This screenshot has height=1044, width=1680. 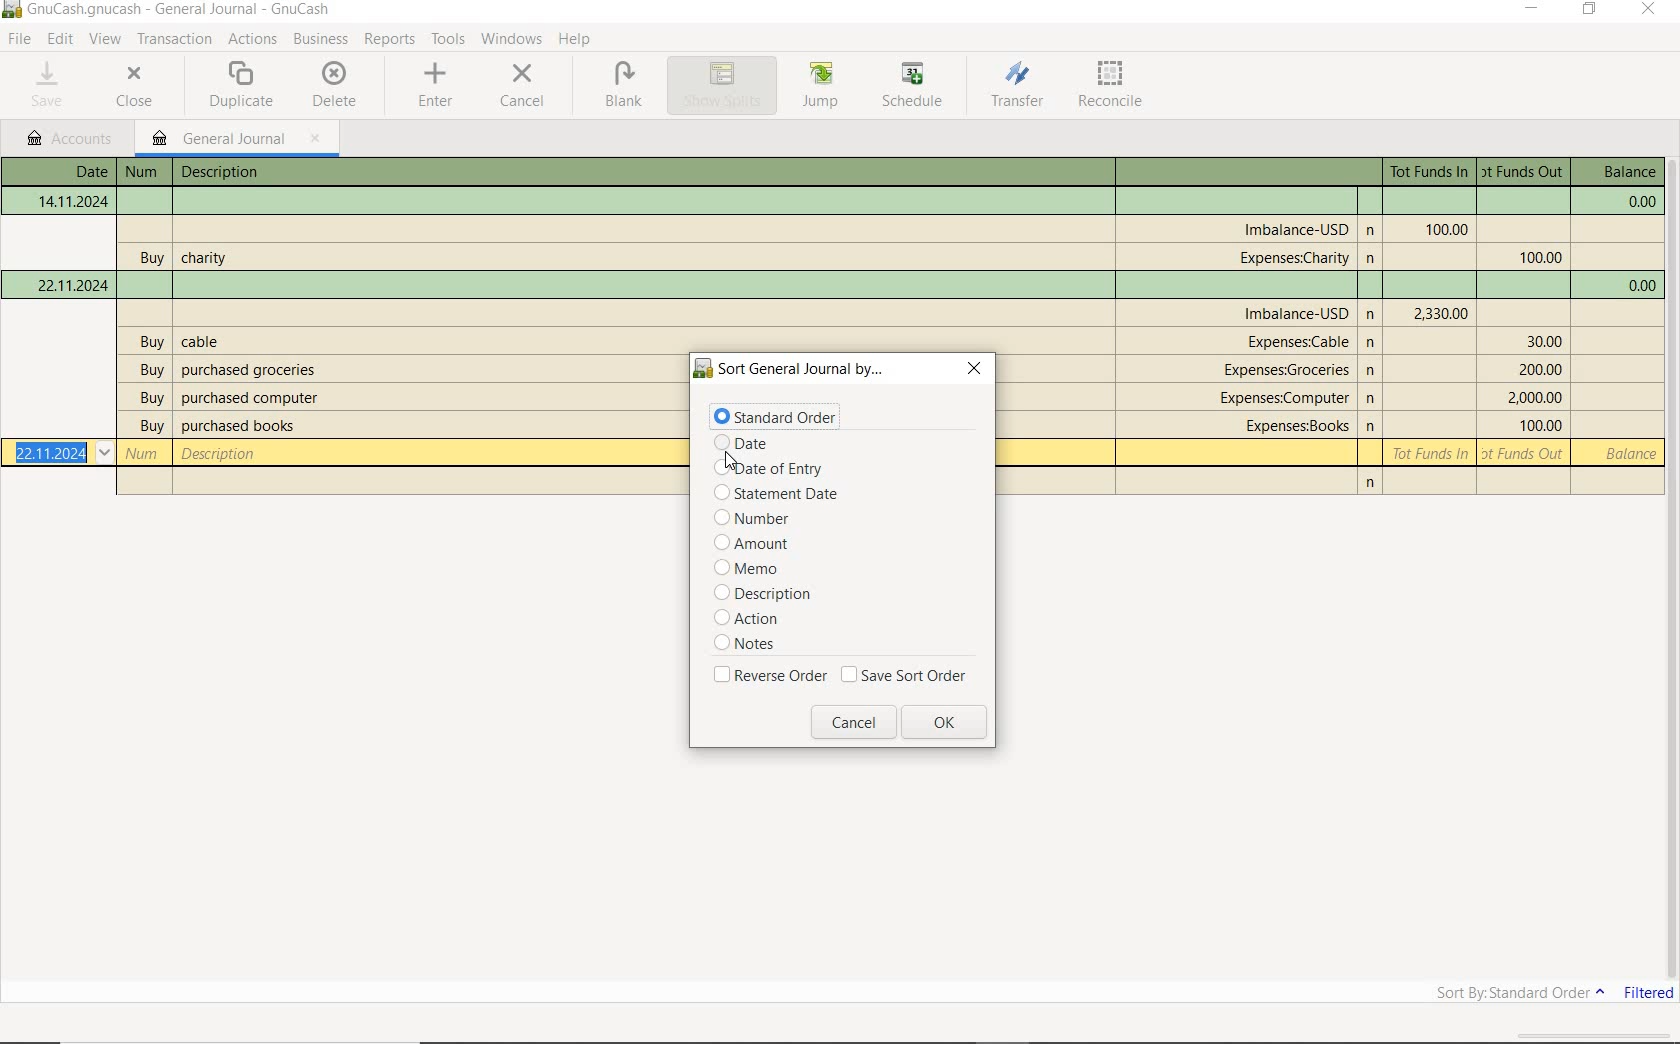 I want to click on FILTERED, so click(x=1646, y=998).